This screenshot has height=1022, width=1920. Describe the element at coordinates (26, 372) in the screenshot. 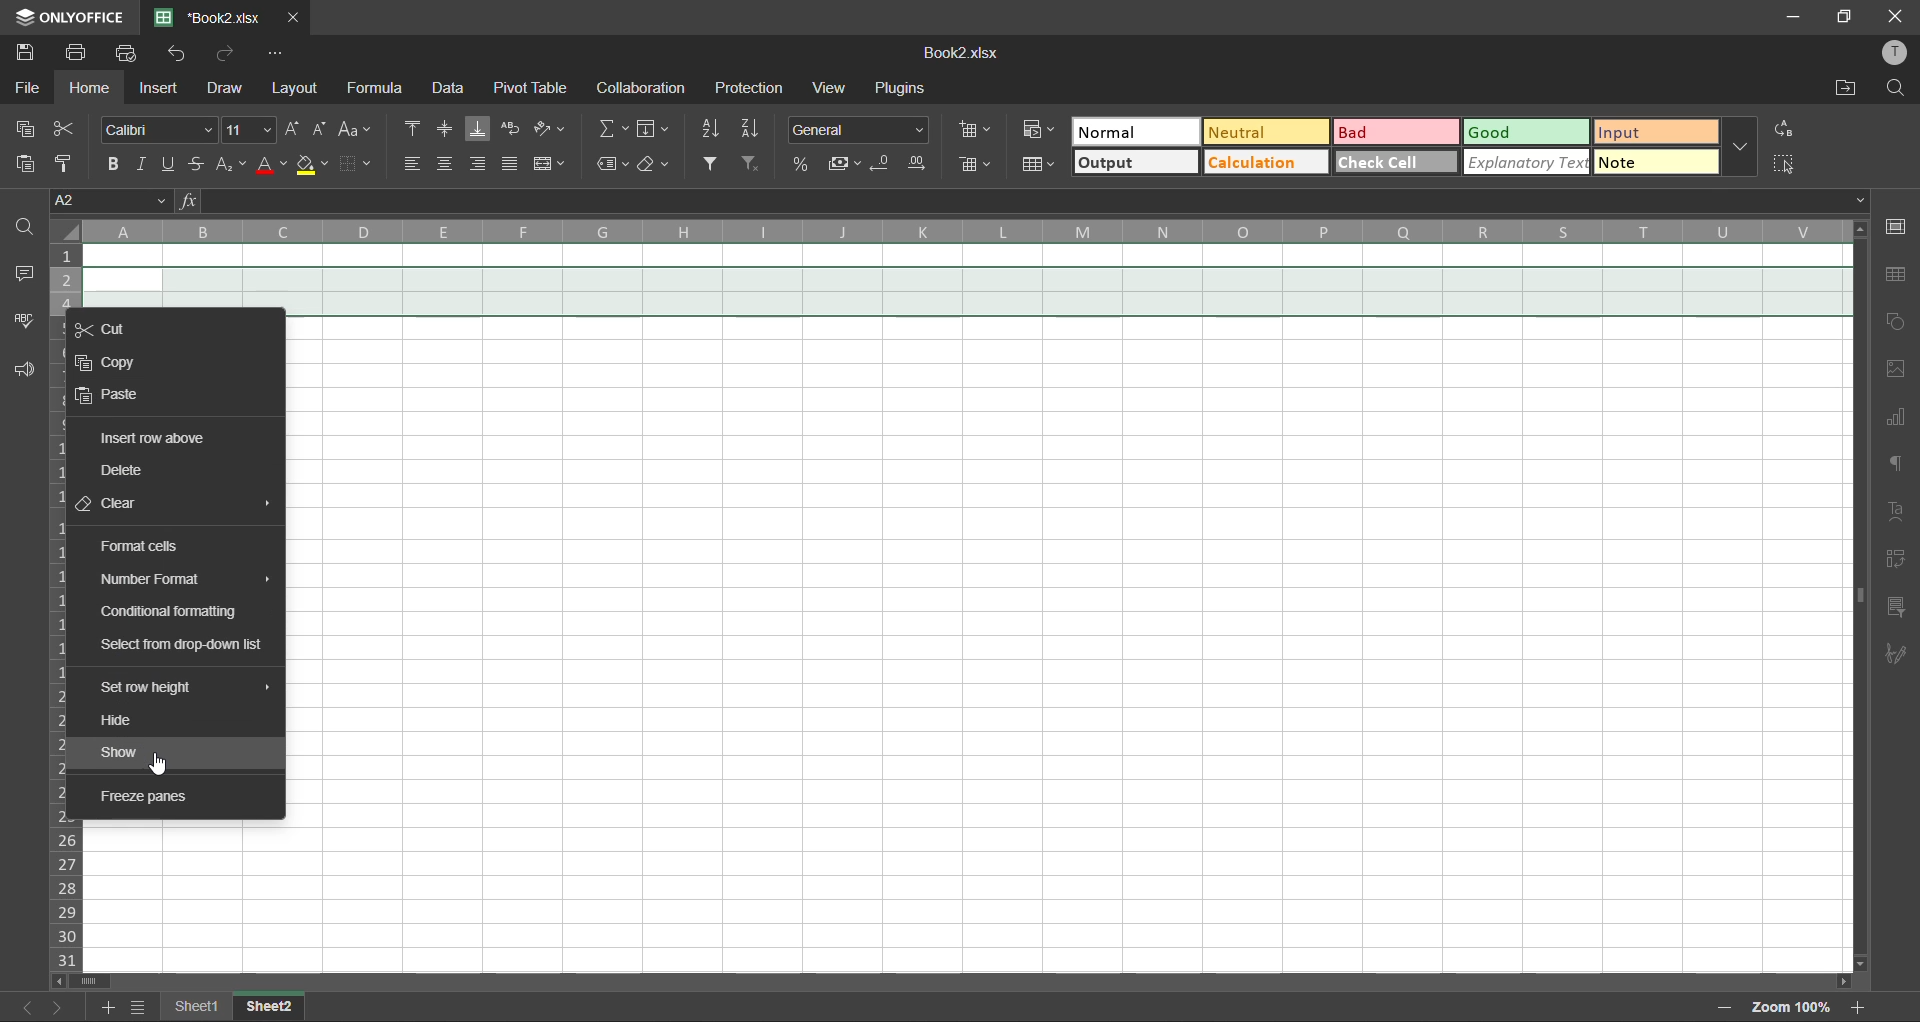

I see `feedback` at that location.